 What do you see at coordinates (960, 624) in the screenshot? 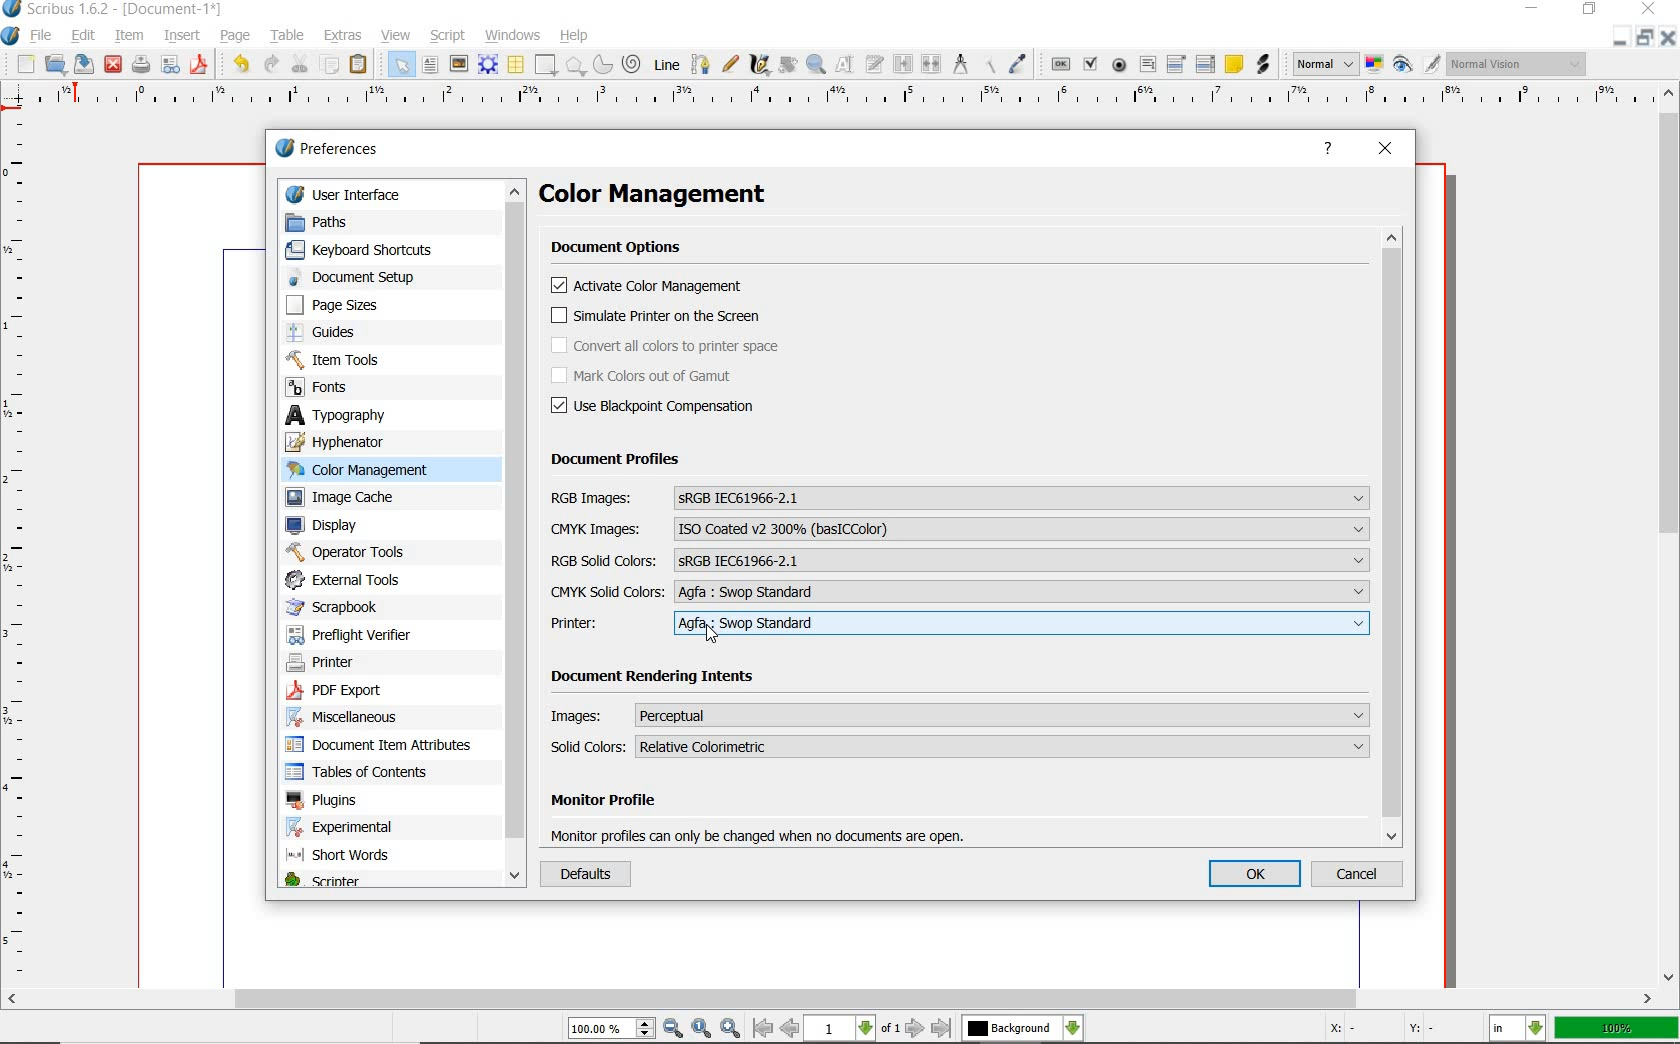
I see `PRINTER` at bounding box center [960, 624].